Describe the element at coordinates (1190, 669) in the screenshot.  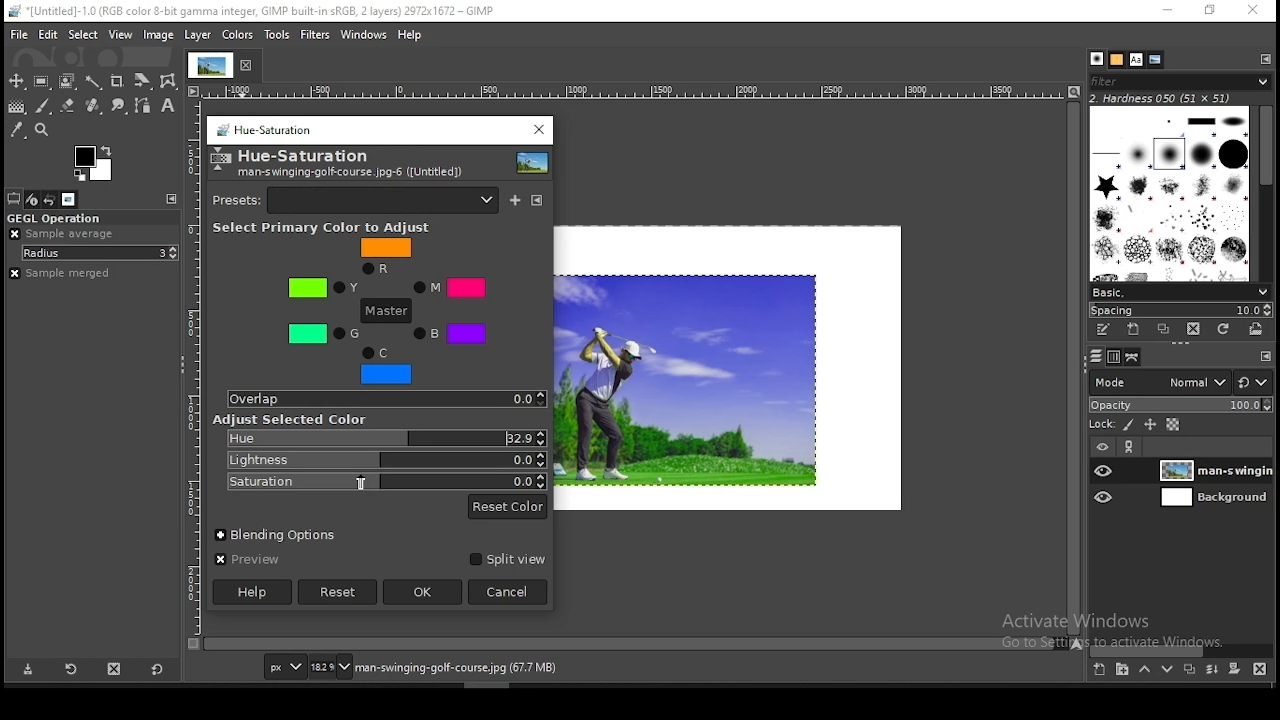
I see `duplicate layer` at that location.